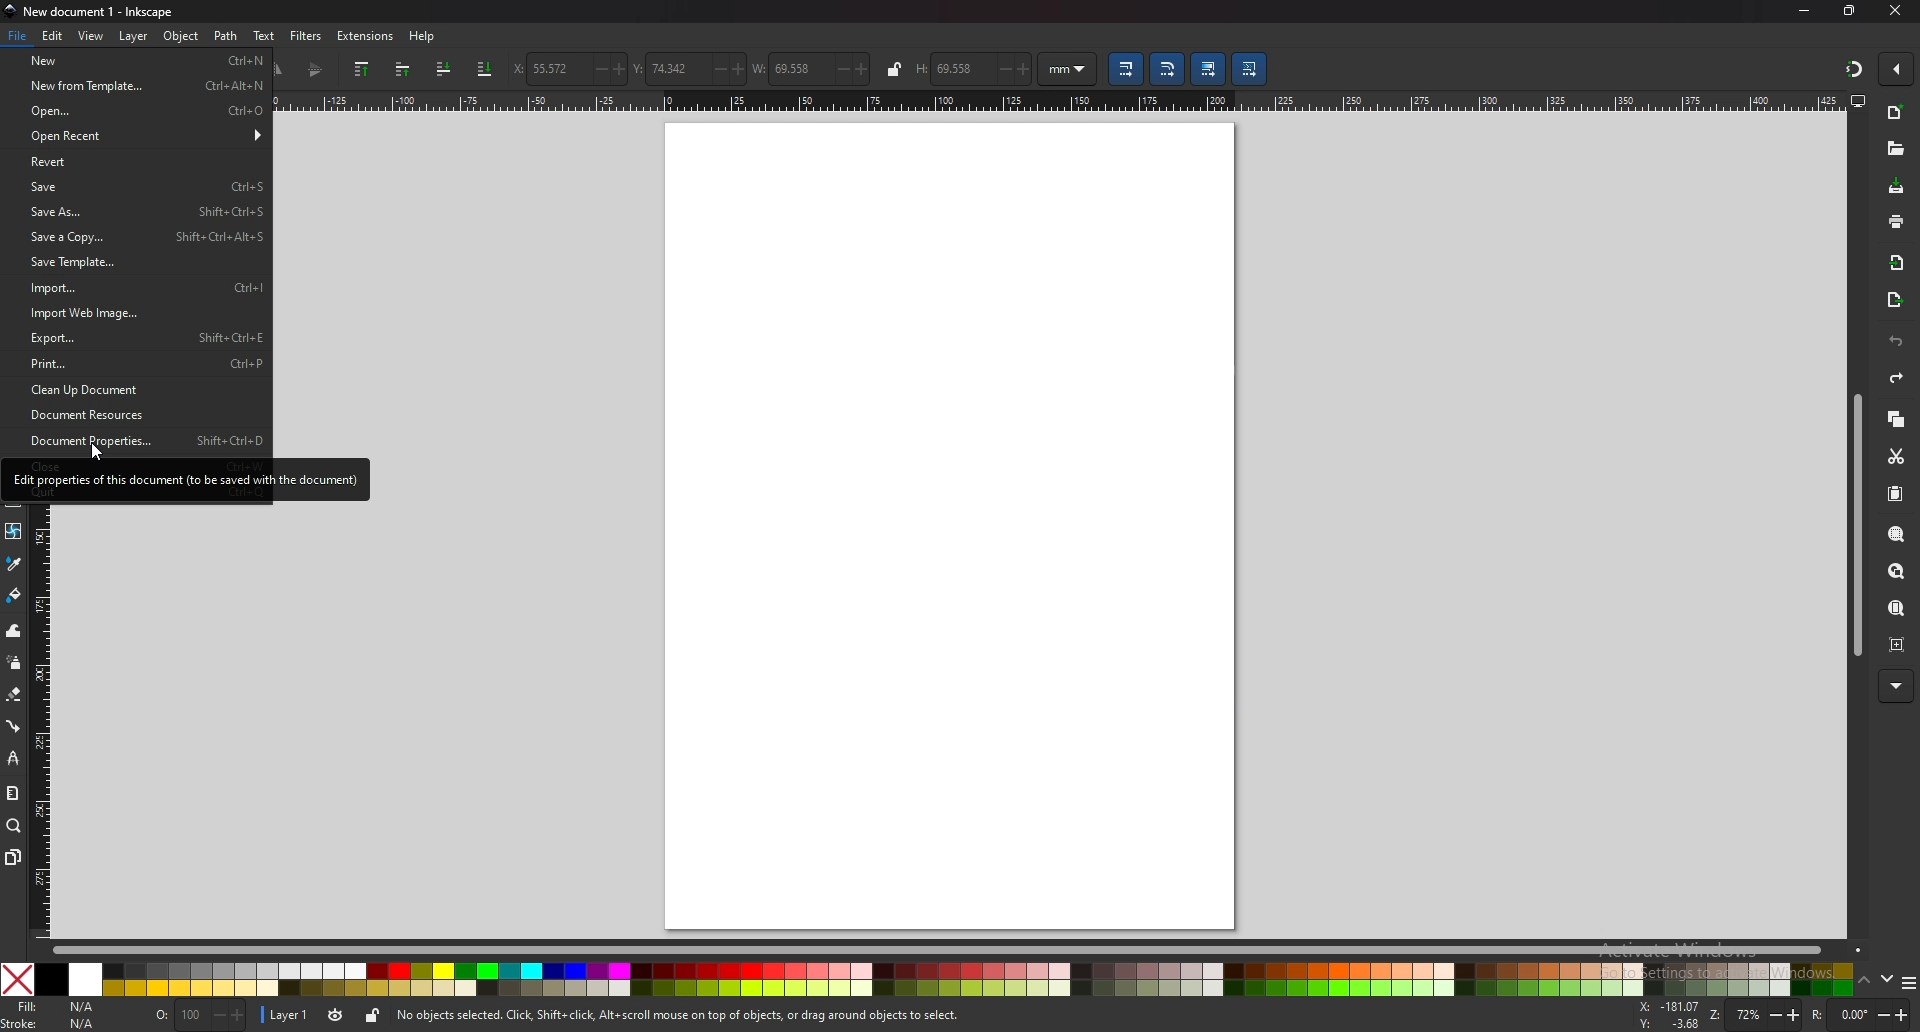 The width and height of the screenshot is (1920, 1032). I want to click on move patterns, so click(1252, 68).